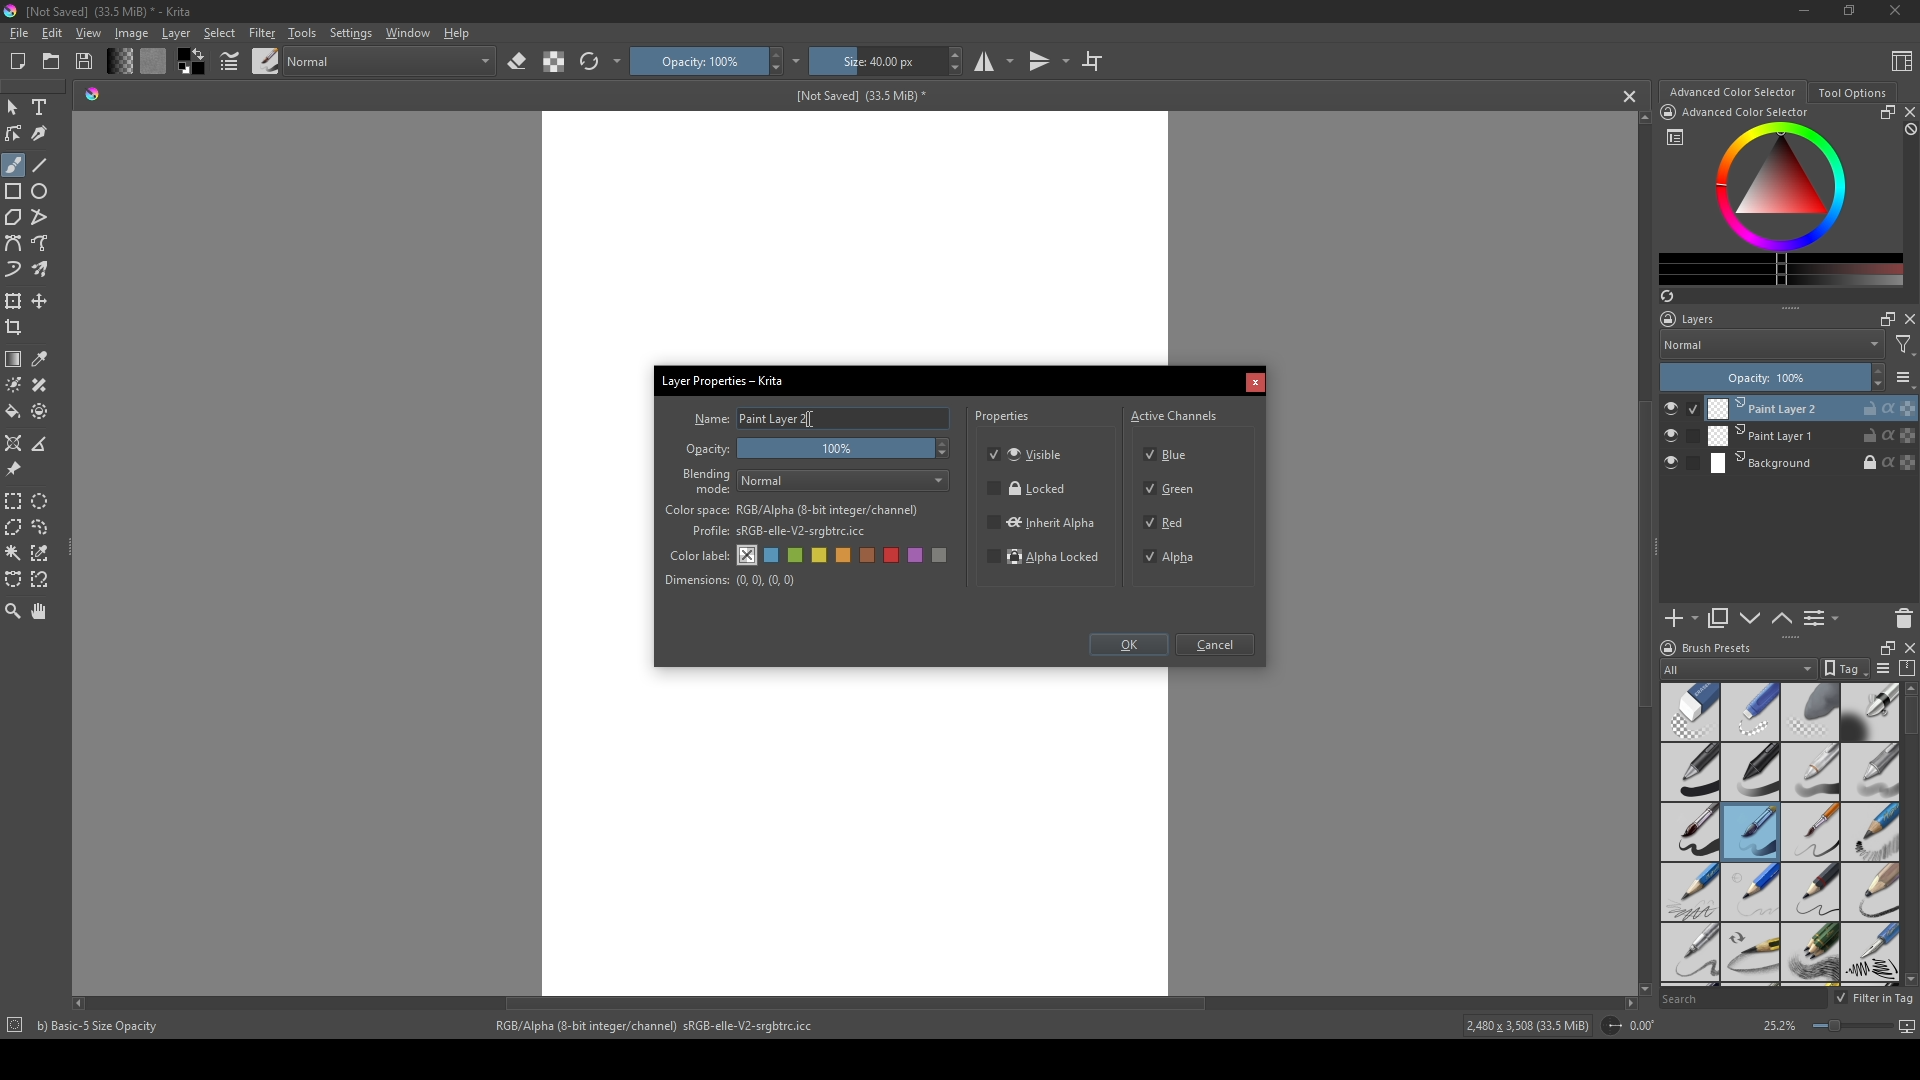 This screenshot has height=1080, width=1920. What do you see at coordinates (894, 555) in the screenshot?
I see `red` at bounding box center [894, 555].